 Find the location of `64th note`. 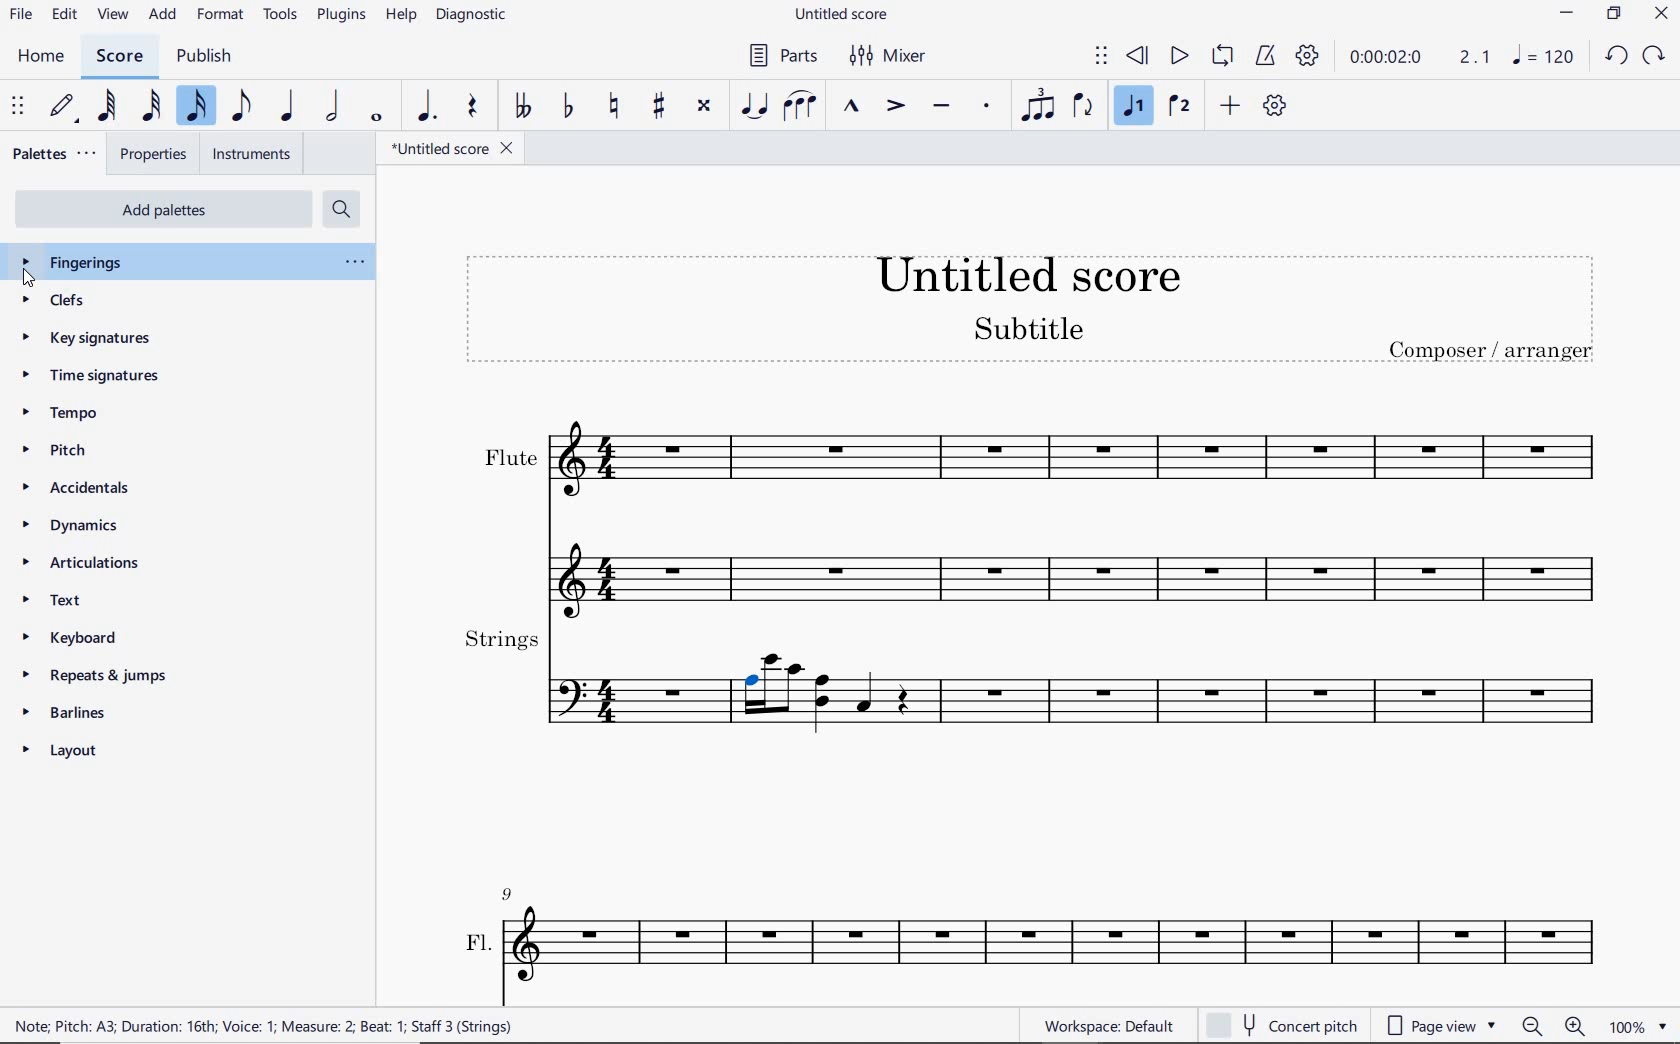

64th note is located at coordinates (109, 104).